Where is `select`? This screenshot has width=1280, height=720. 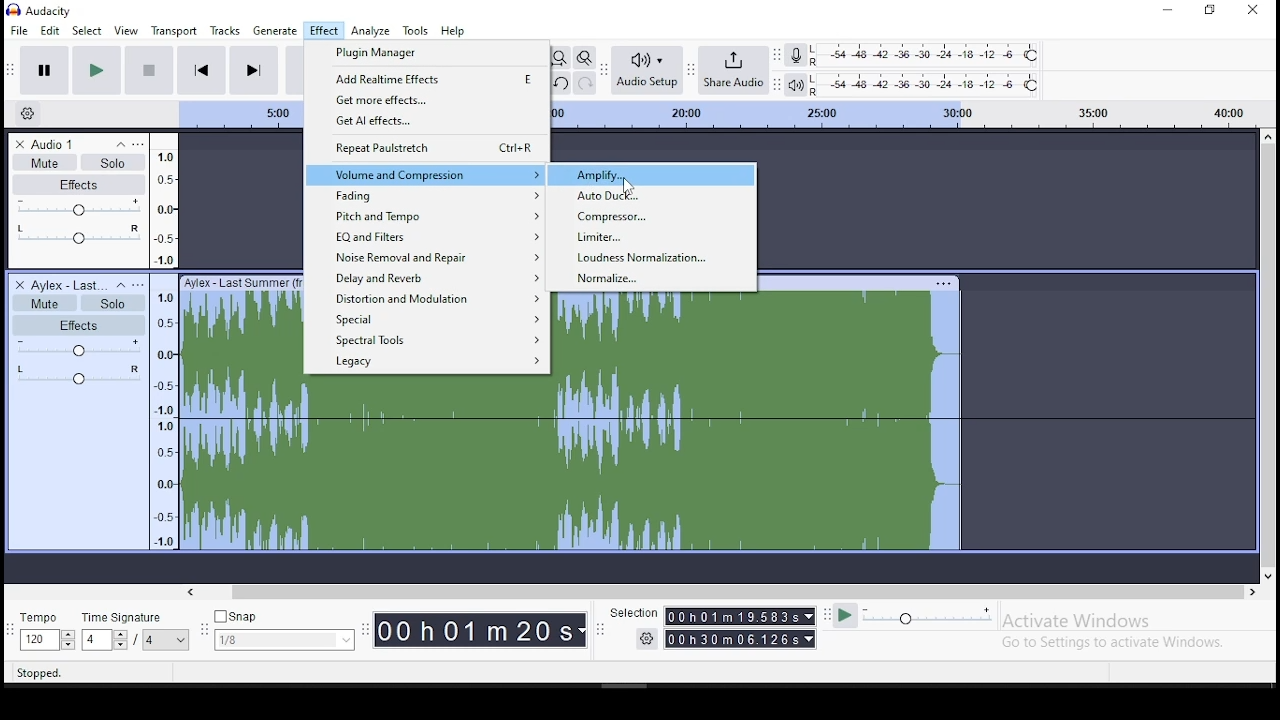 select is located at coordinates (88, 30).